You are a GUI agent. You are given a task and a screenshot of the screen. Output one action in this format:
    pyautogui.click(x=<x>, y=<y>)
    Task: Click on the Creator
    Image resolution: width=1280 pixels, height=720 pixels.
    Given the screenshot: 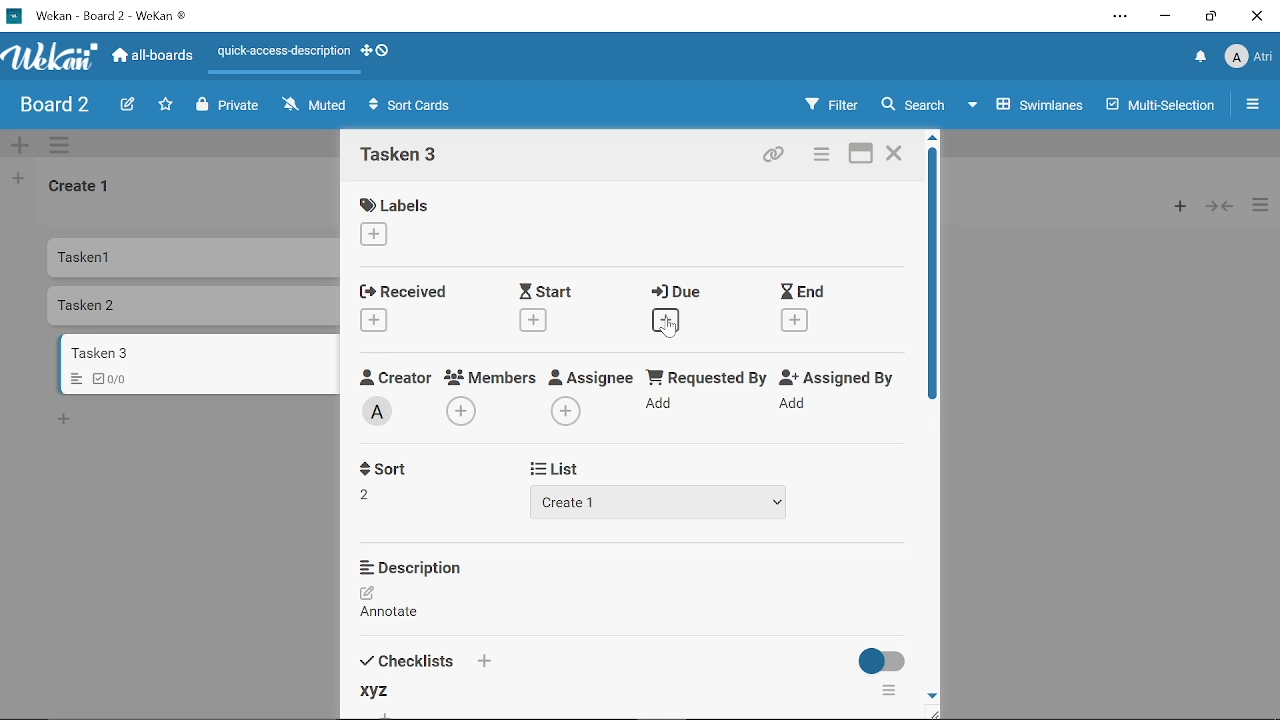 What is the action you would take?
    pyautogui.click(x=395, y=376)
    